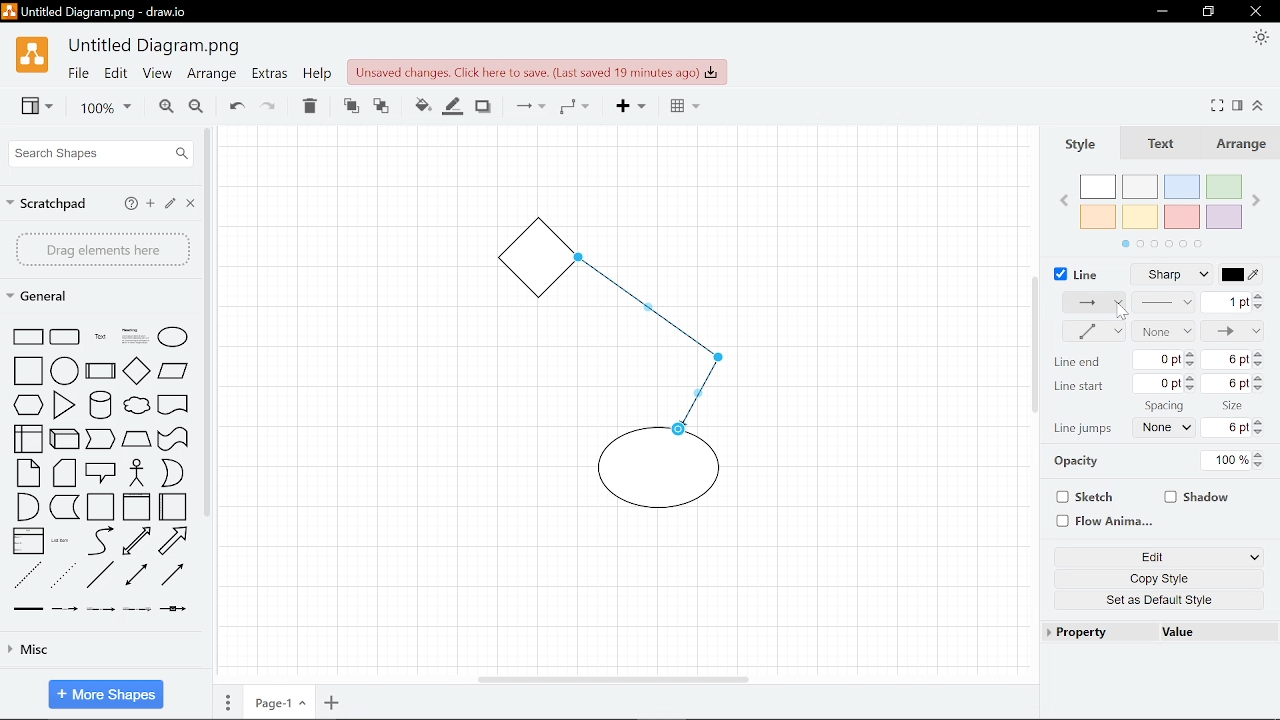 This screenshot has height=720, width=1280. I want to click on Colours, so click(1168, 209).